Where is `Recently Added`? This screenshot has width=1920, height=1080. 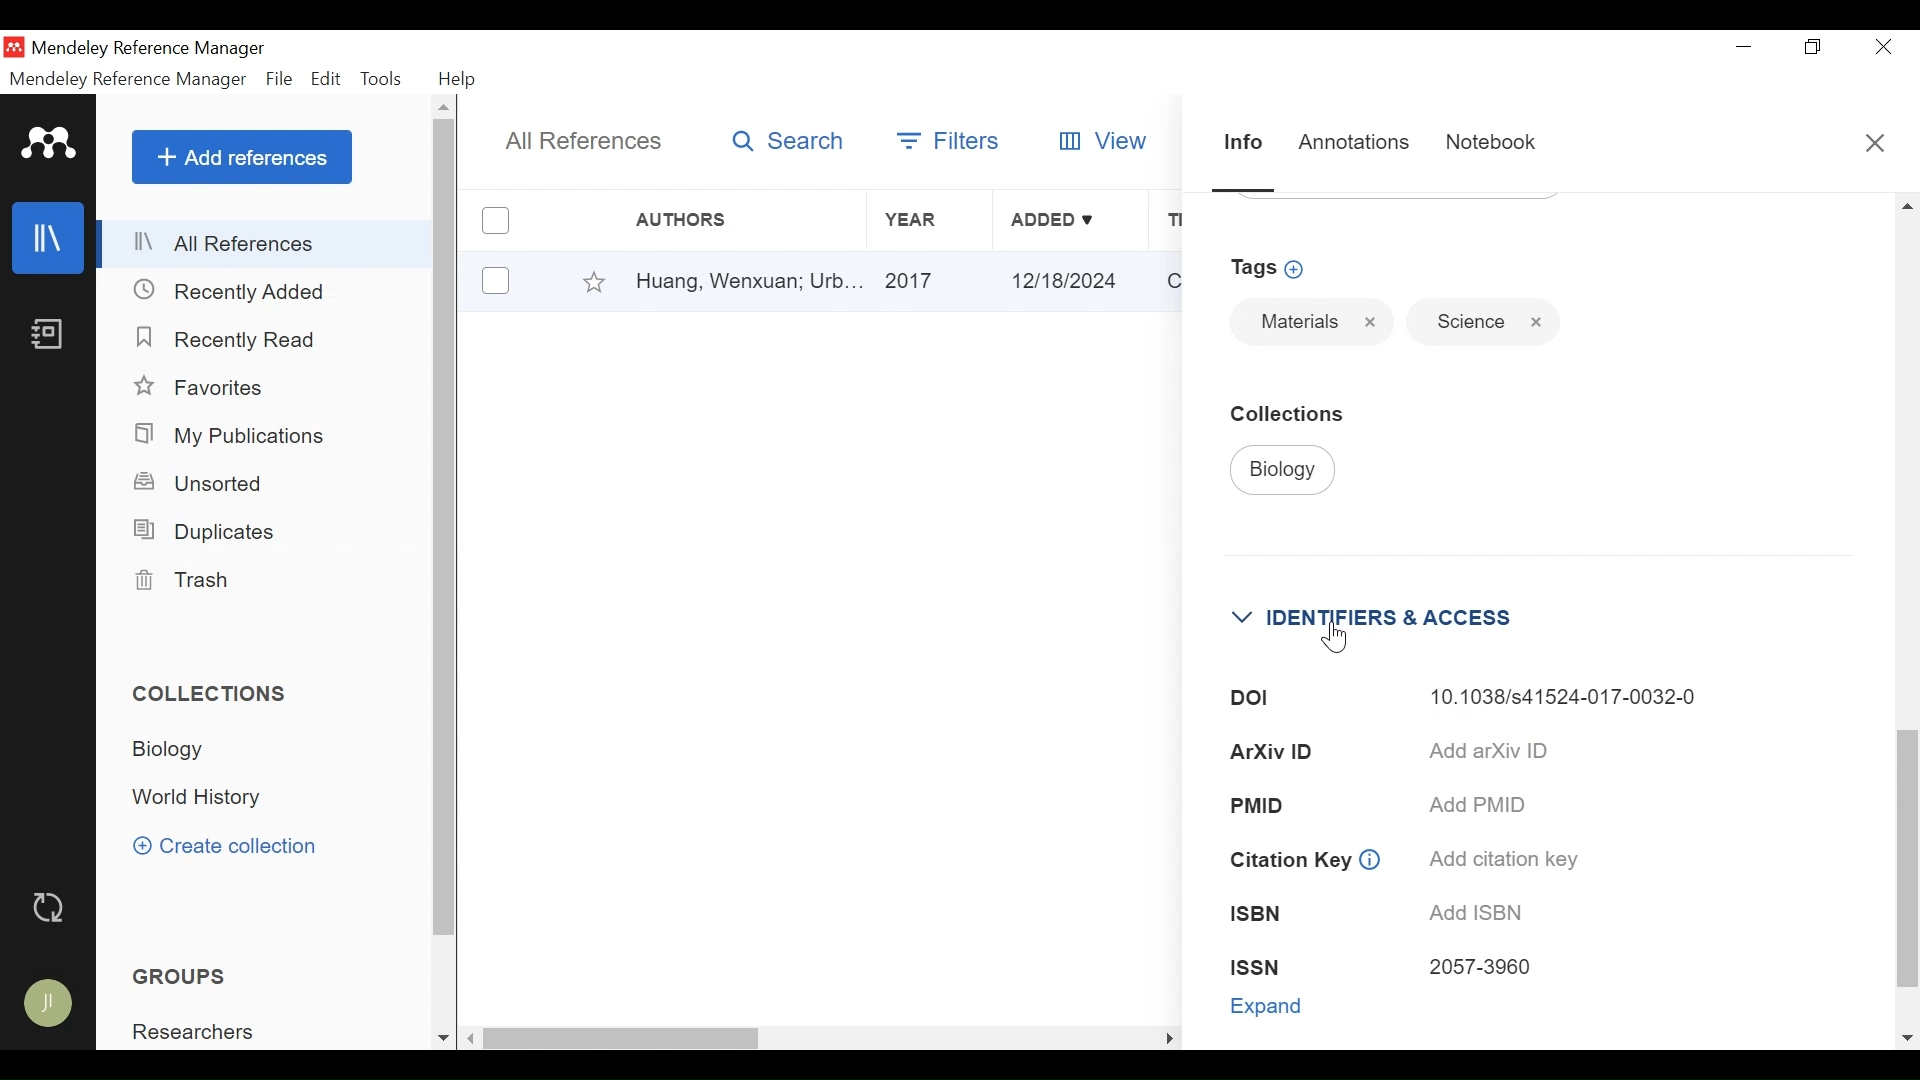
Recently Added is located at coordinates (235, 292).